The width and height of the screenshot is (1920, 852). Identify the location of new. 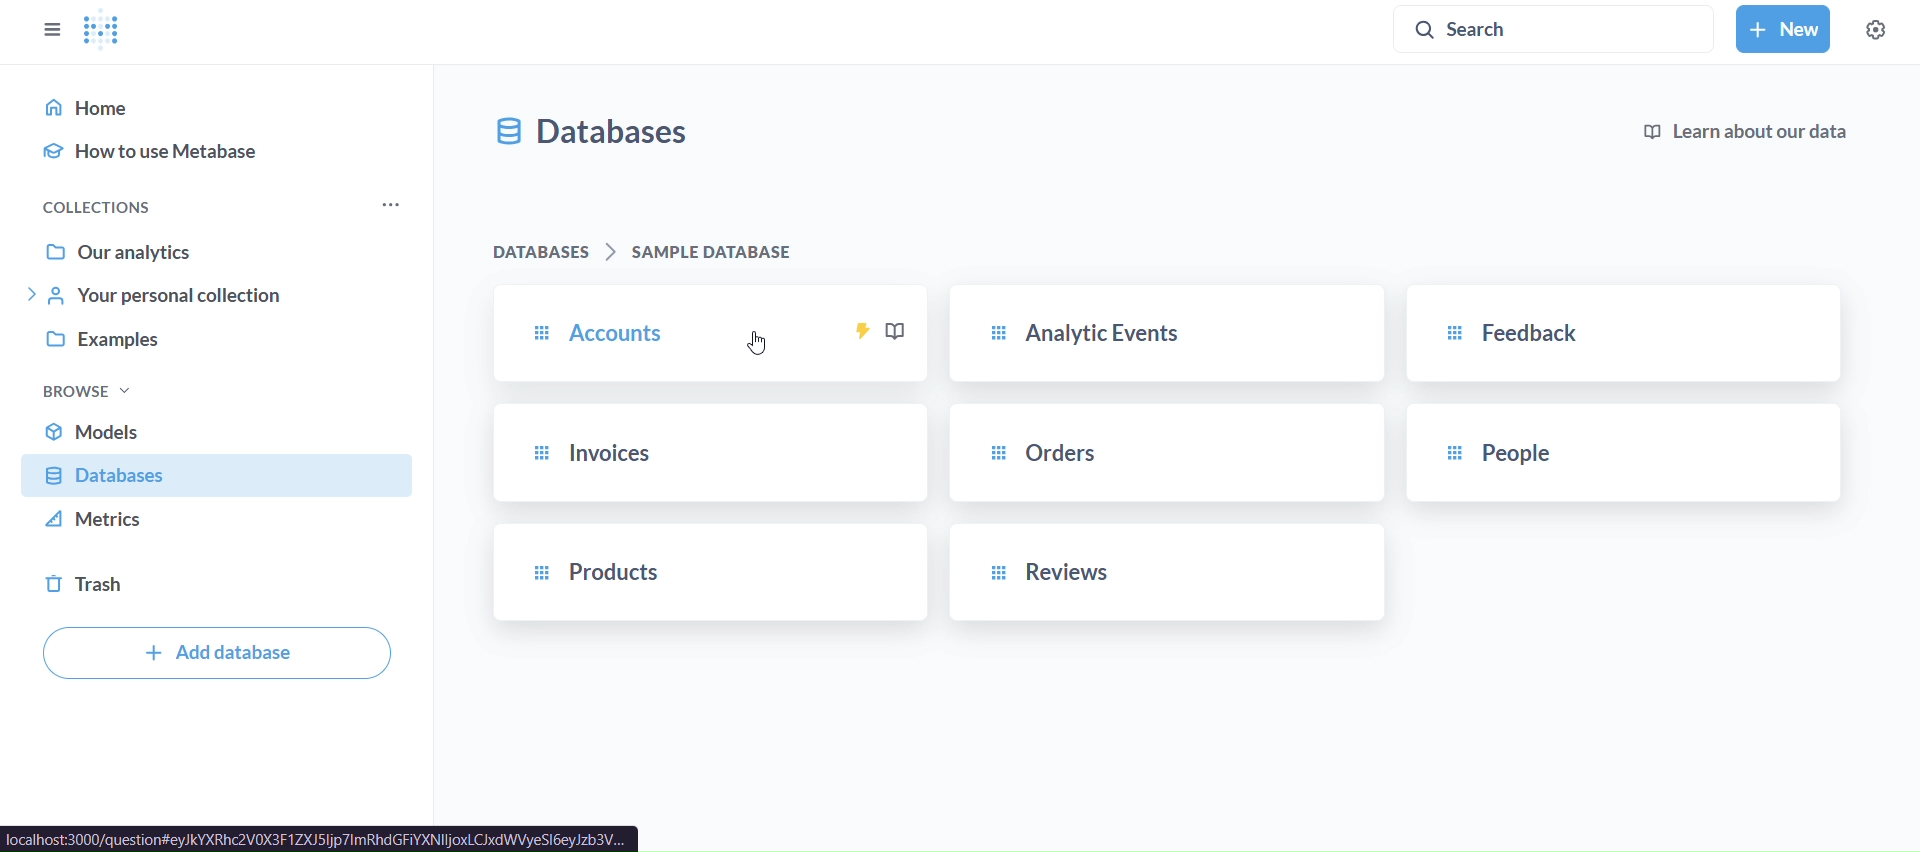
(1784, 29).